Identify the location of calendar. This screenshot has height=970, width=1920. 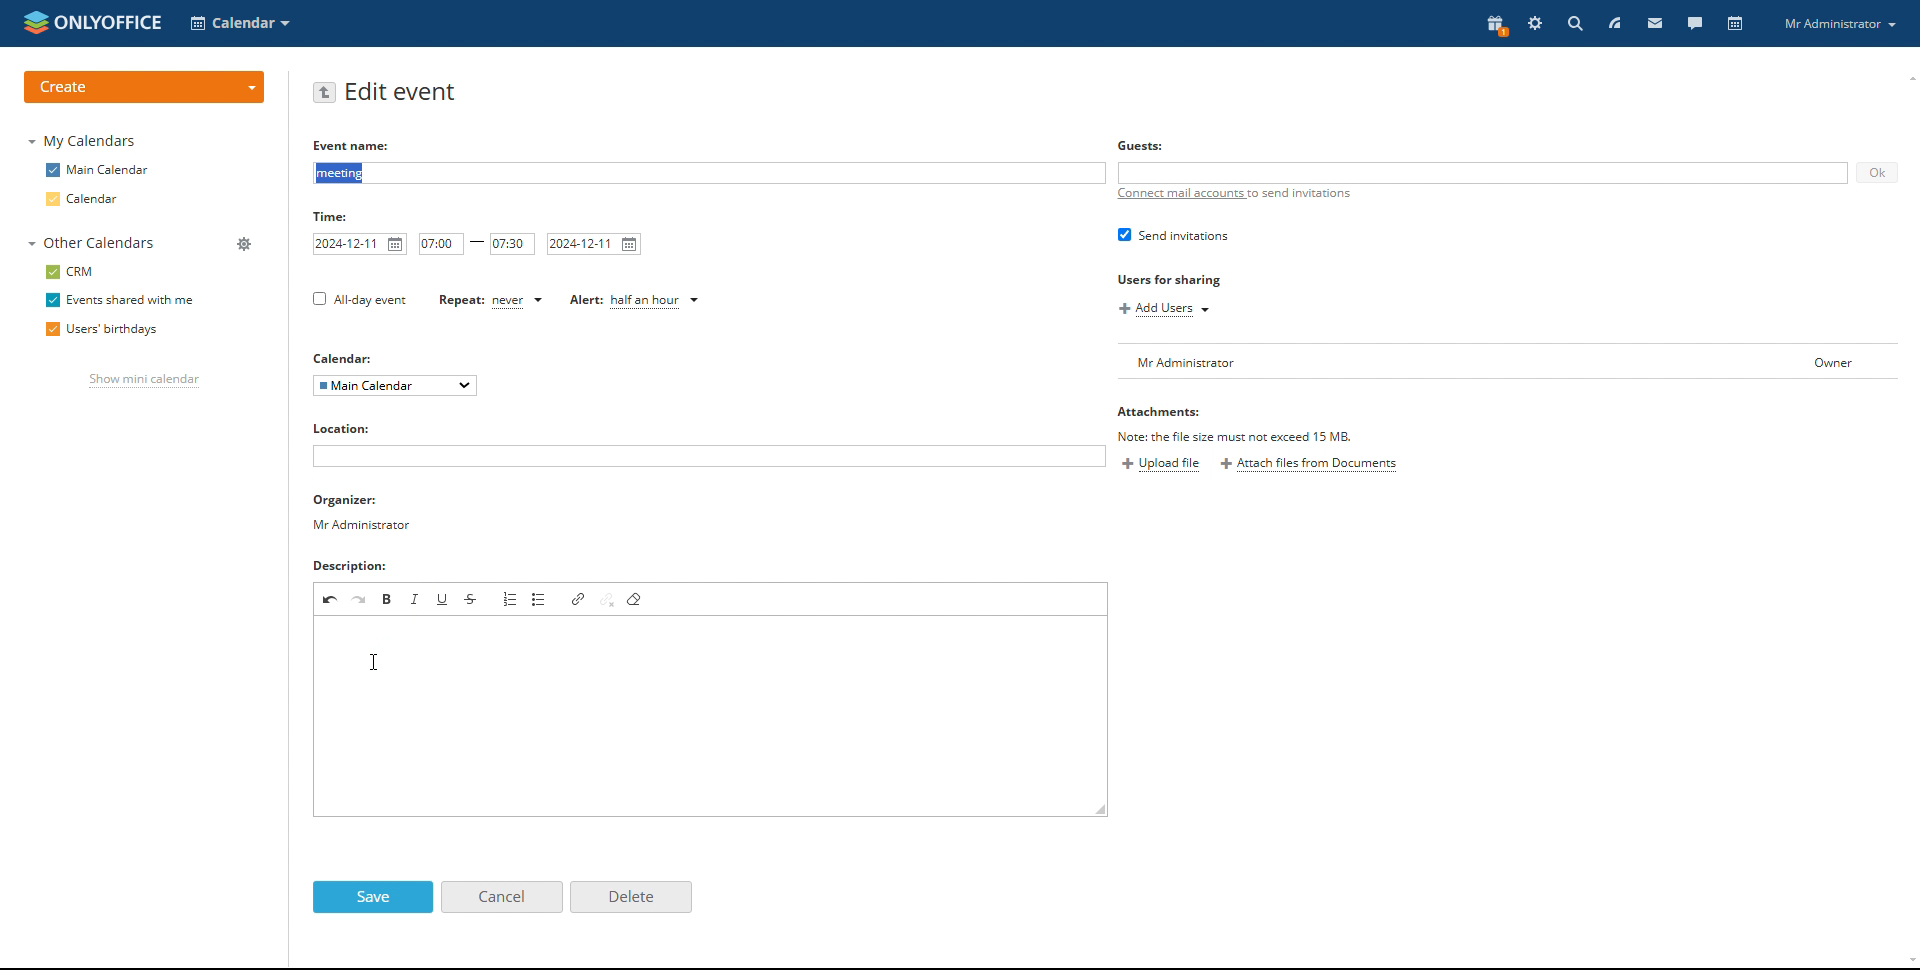
(1737, 24).